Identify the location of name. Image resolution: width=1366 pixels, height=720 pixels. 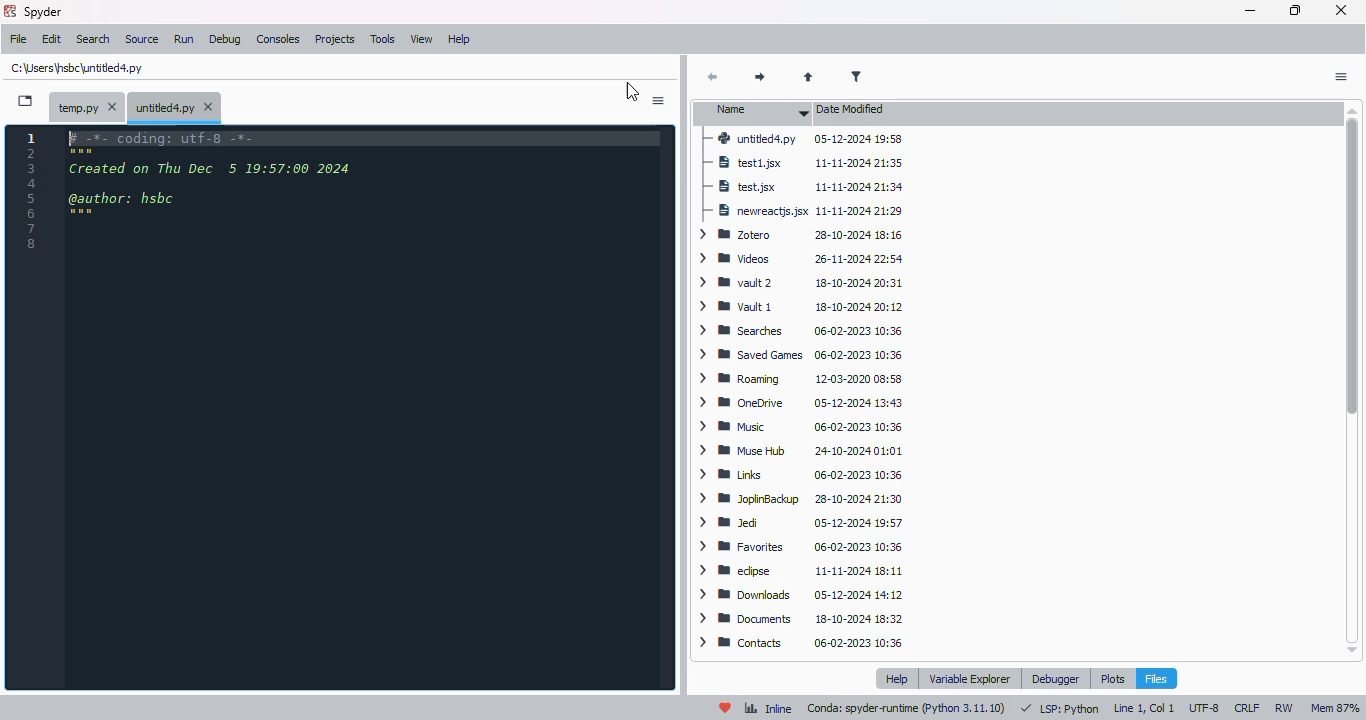
(756, 163).